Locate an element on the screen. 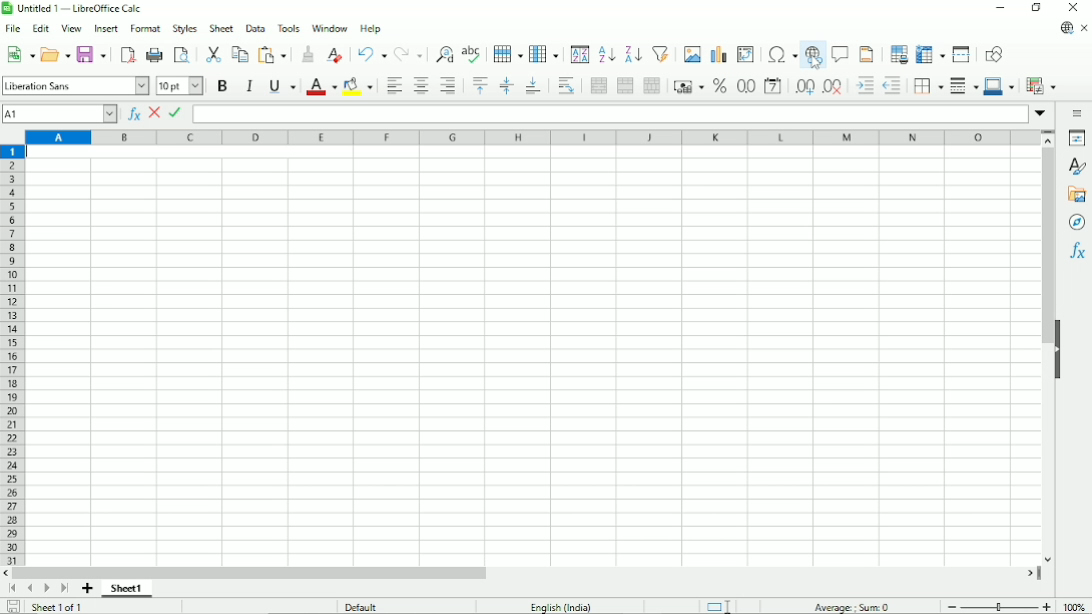  Copy is located at coordinates (240, 53).